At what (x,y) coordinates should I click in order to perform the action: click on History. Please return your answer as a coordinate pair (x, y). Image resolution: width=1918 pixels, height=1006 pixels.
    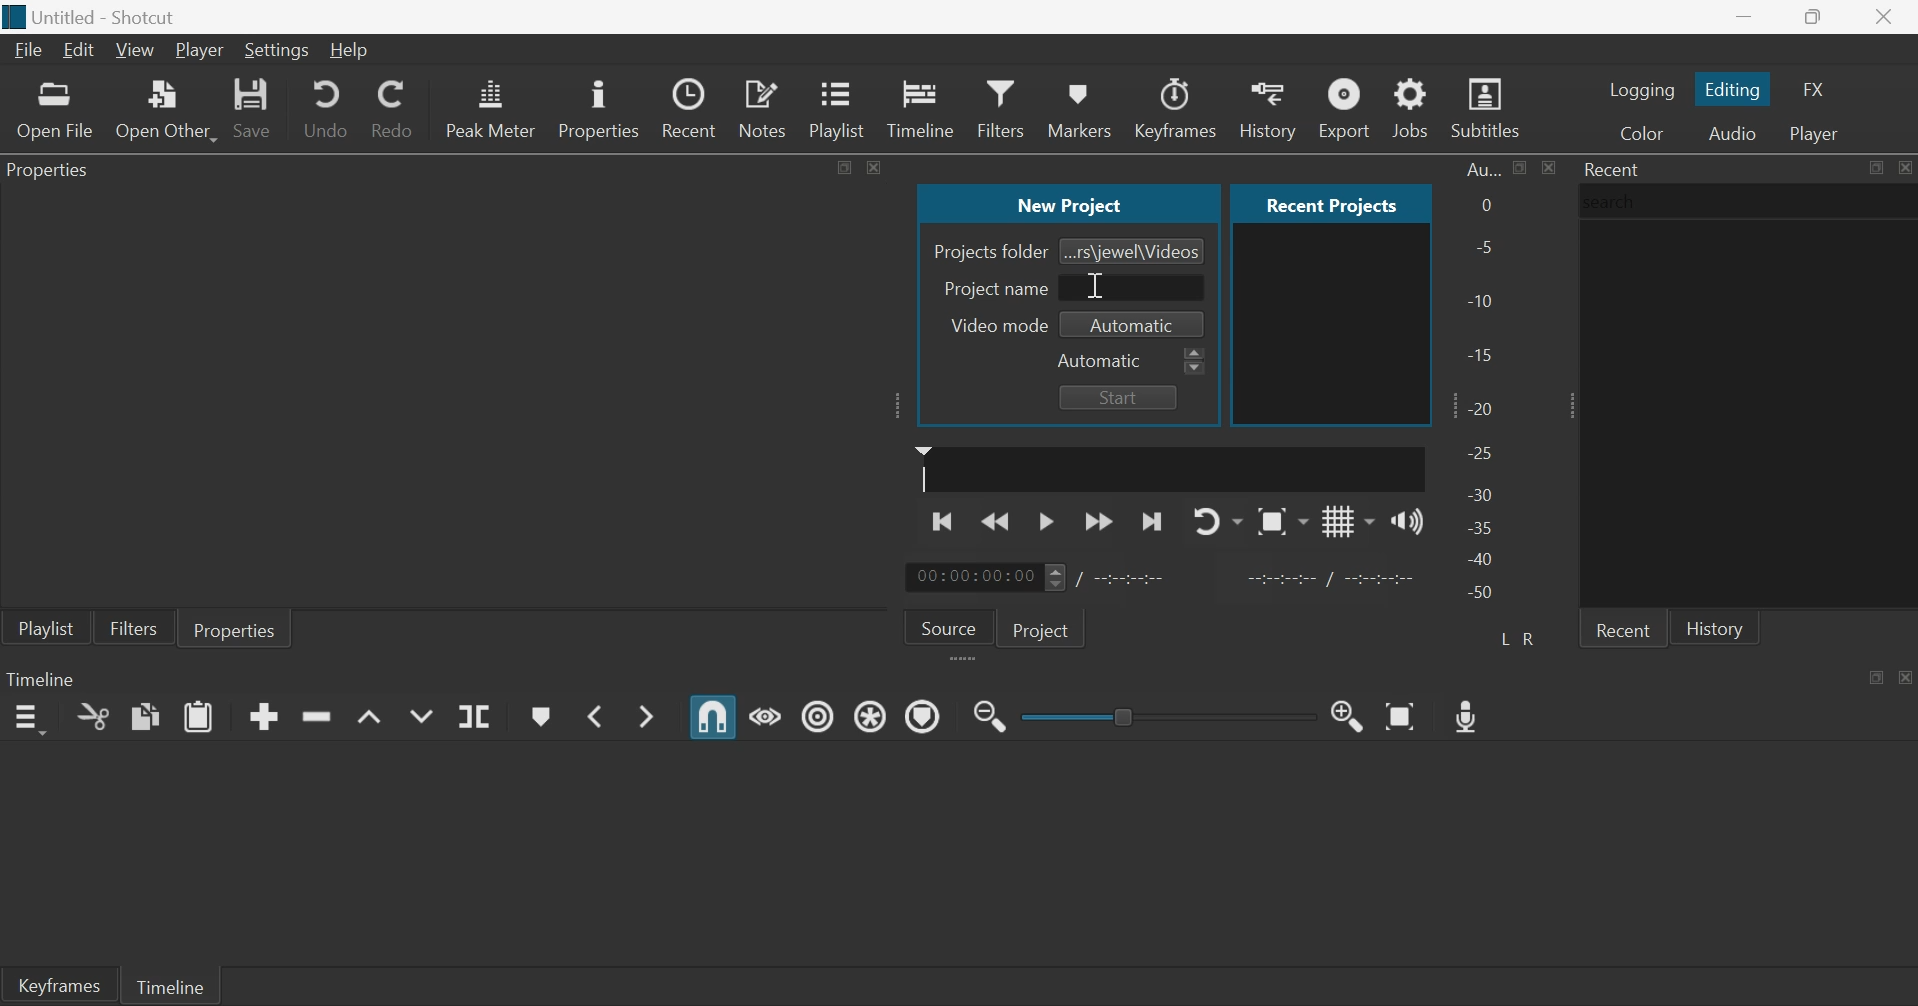
    Looking at the image, I should click on (1266, 108).